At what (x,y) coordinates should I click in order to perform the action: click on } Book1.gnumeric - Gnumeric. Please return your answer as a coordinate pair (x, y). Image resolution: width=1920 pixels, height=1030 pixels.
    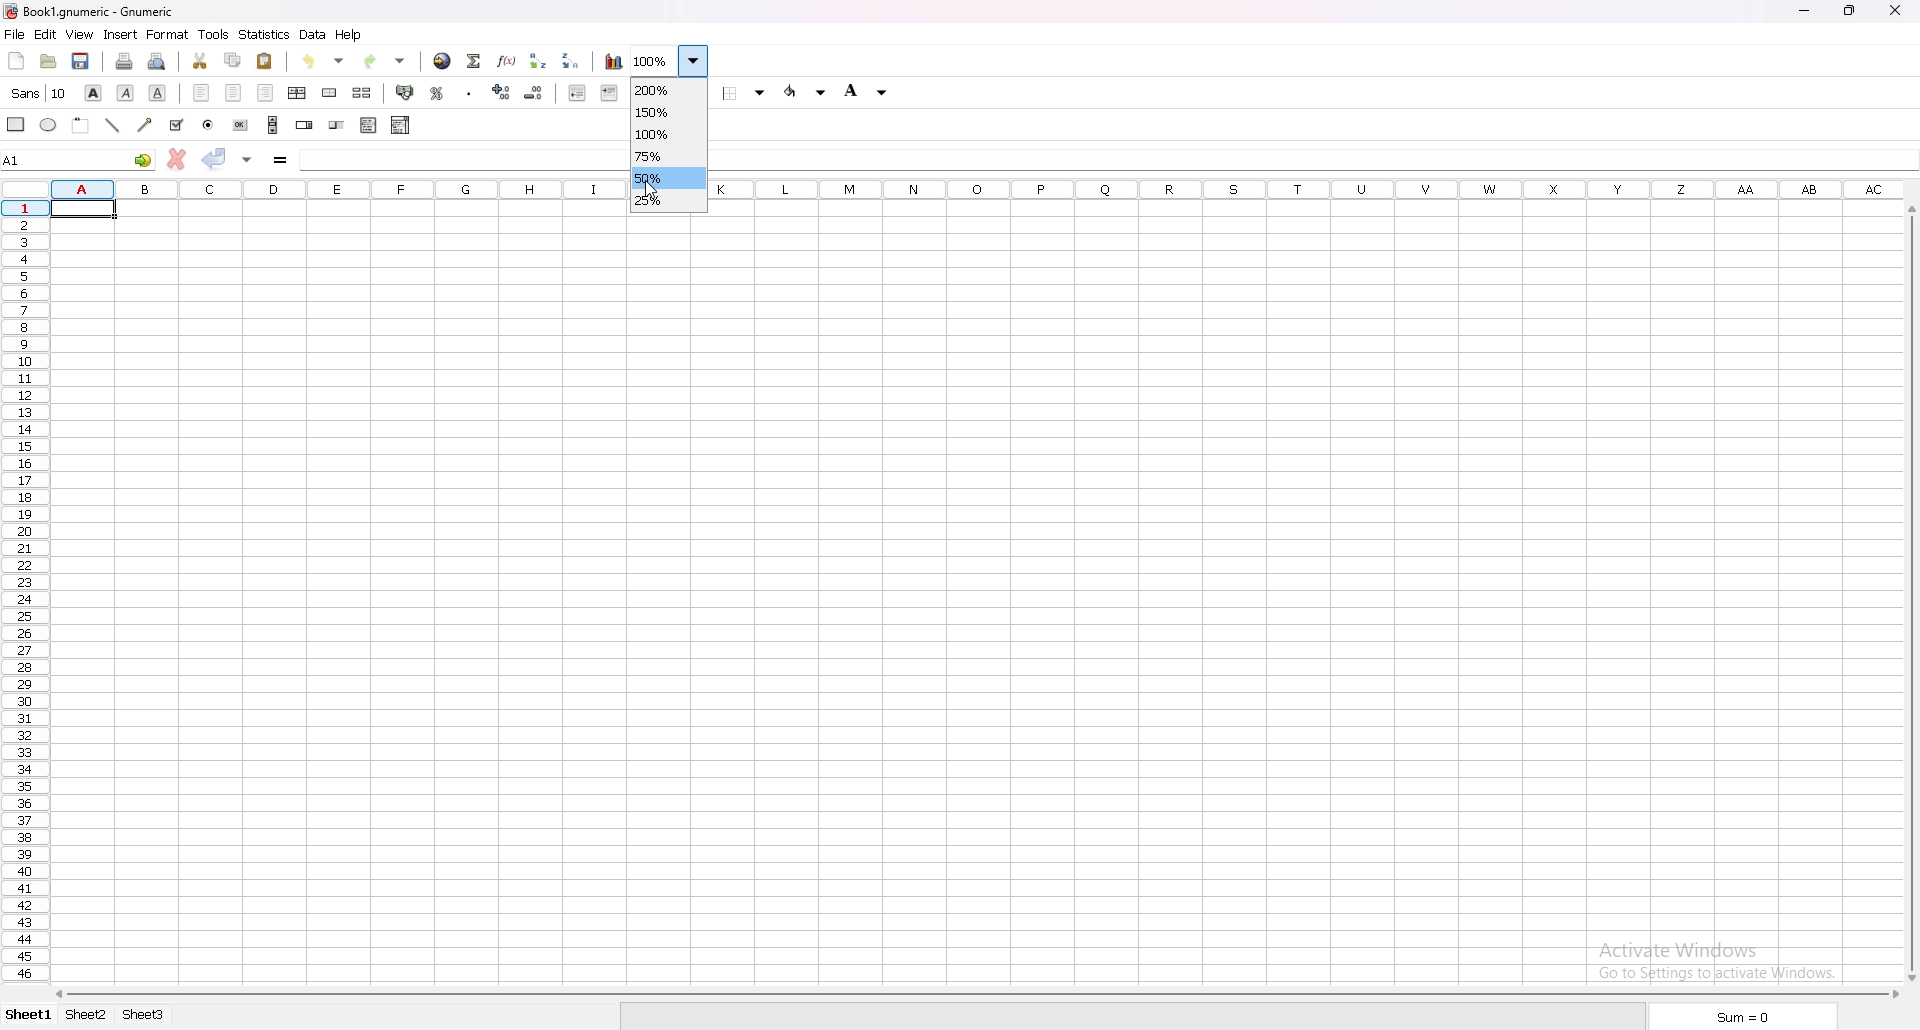
    Looking at the image, I should click on (98, 13).